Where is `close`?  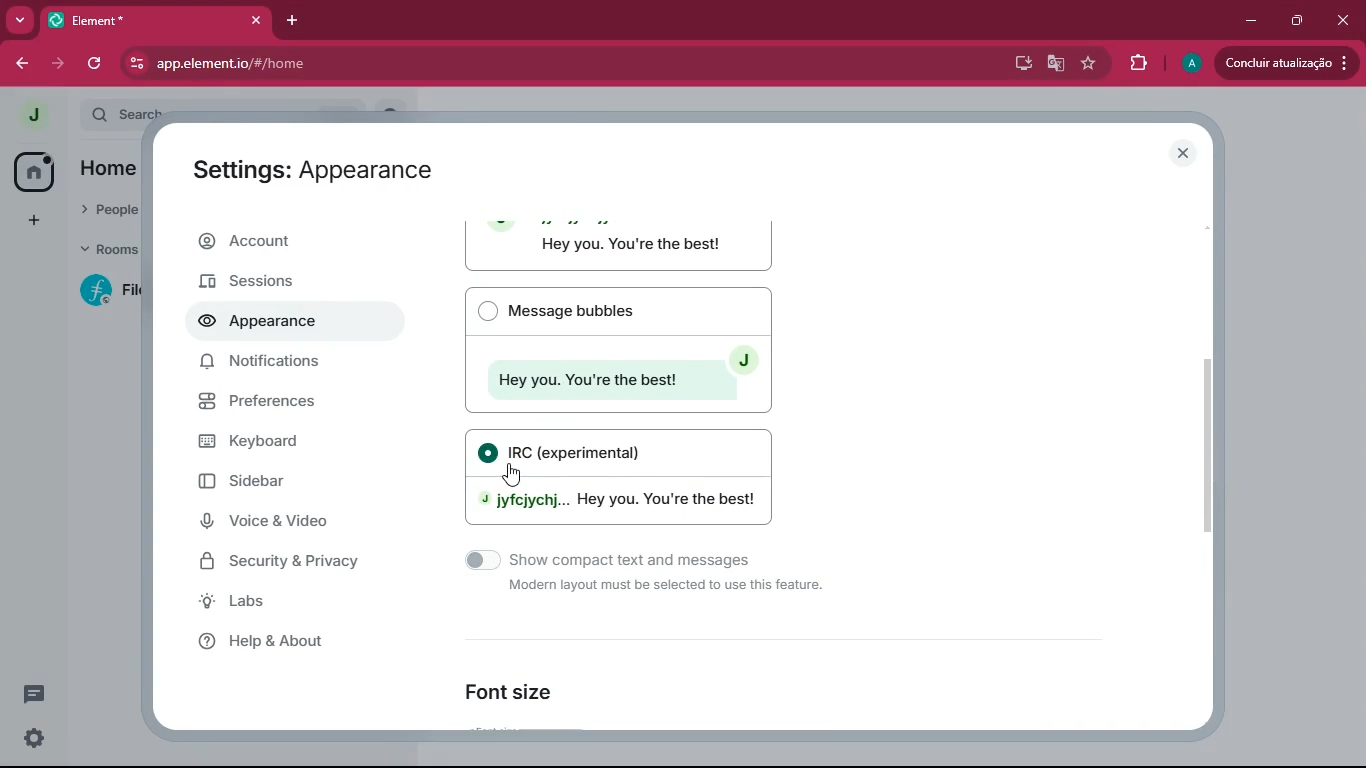 close is located at coordinates (1341, 20).